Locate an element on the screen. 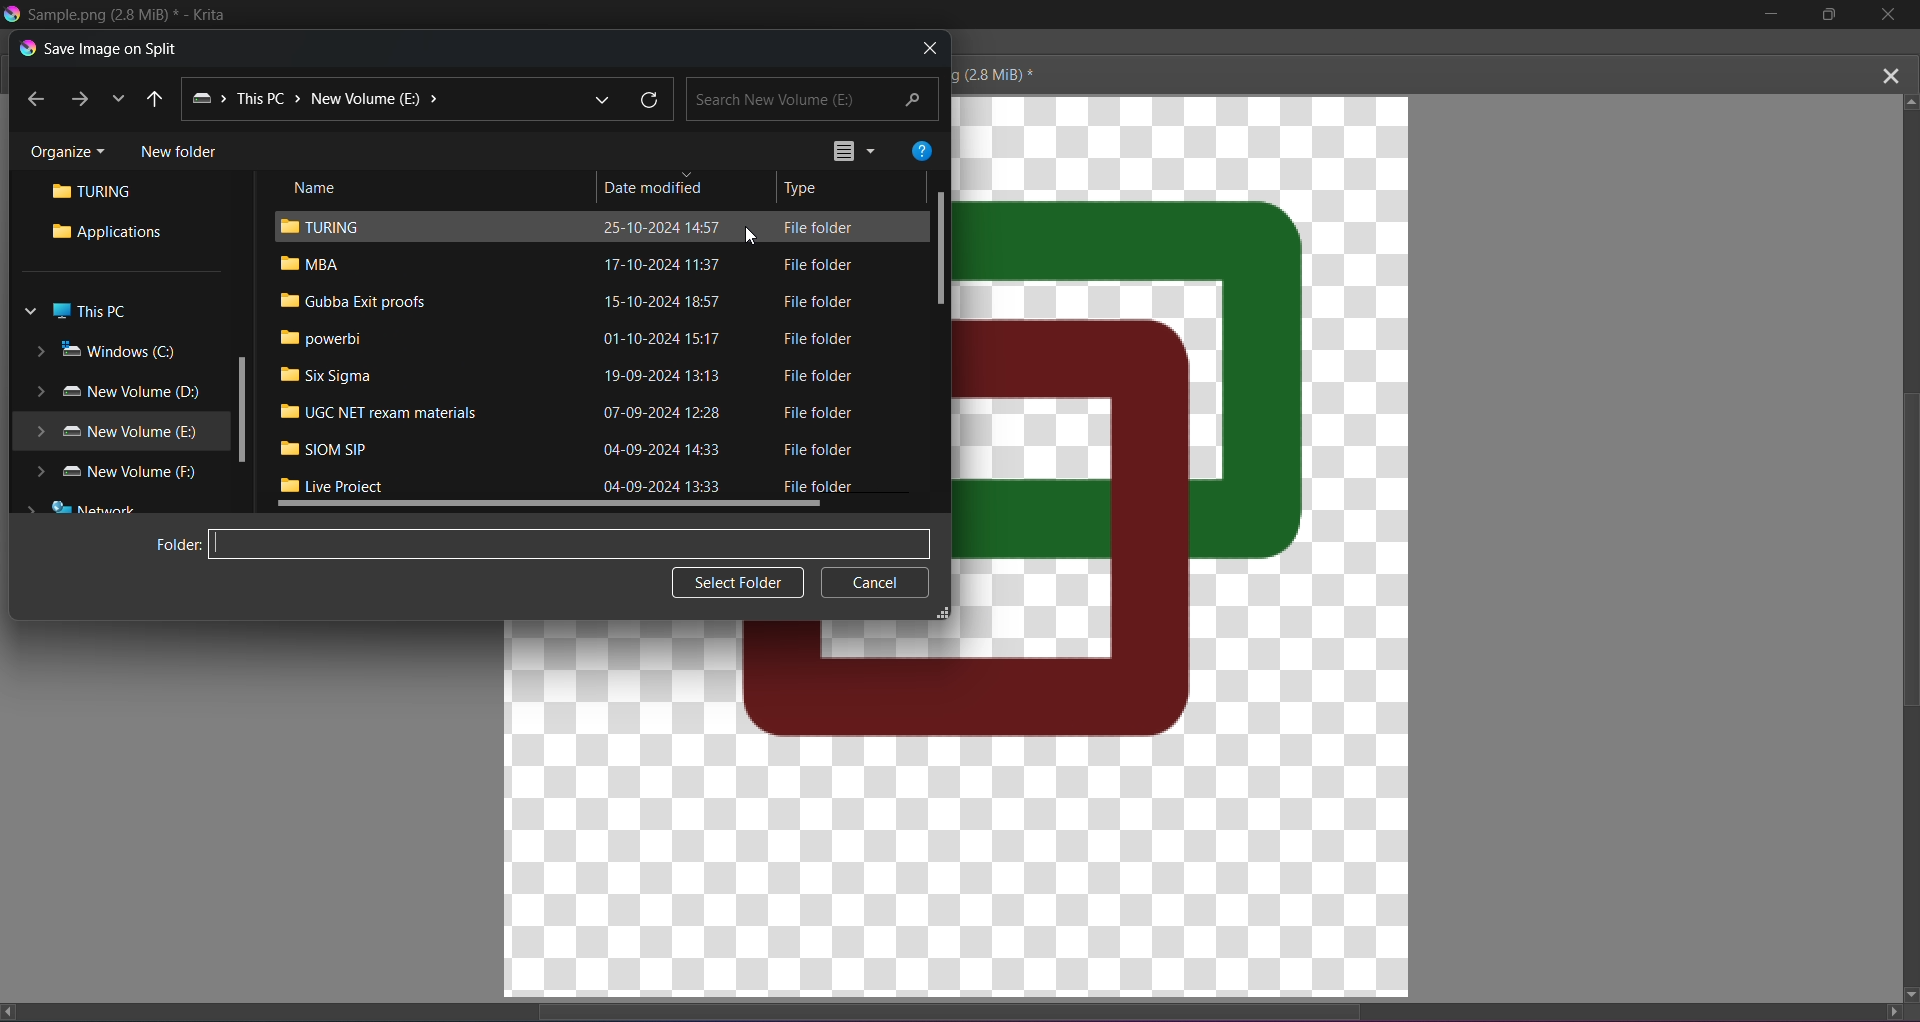 This screenshot has height=1022, width=1920. Scrollbar is located at coordinates (234, 418).